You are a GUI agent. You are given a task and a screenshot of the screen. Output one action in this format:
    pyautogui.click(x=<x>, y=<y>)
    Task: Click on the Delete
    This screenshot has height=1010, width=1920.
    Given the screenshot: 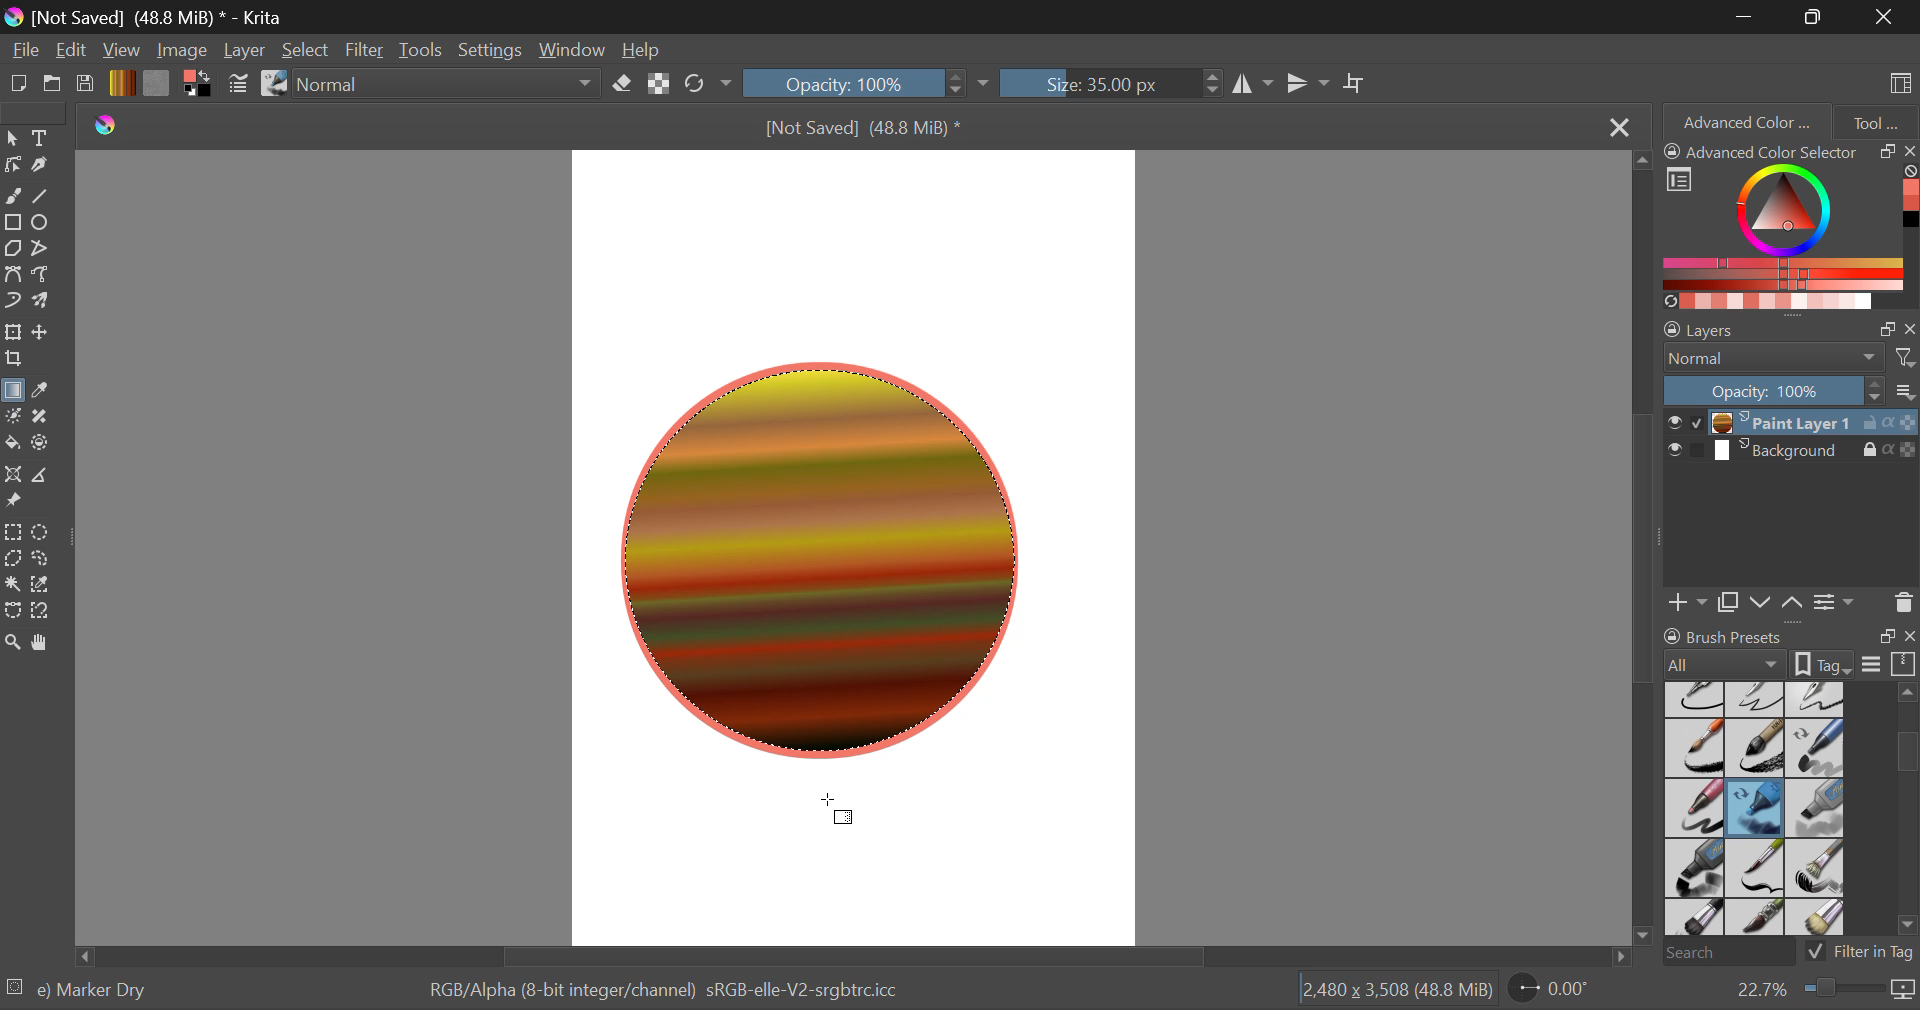 What is the action you would take?
    pyautogui.click(x=1903, y=602)
    